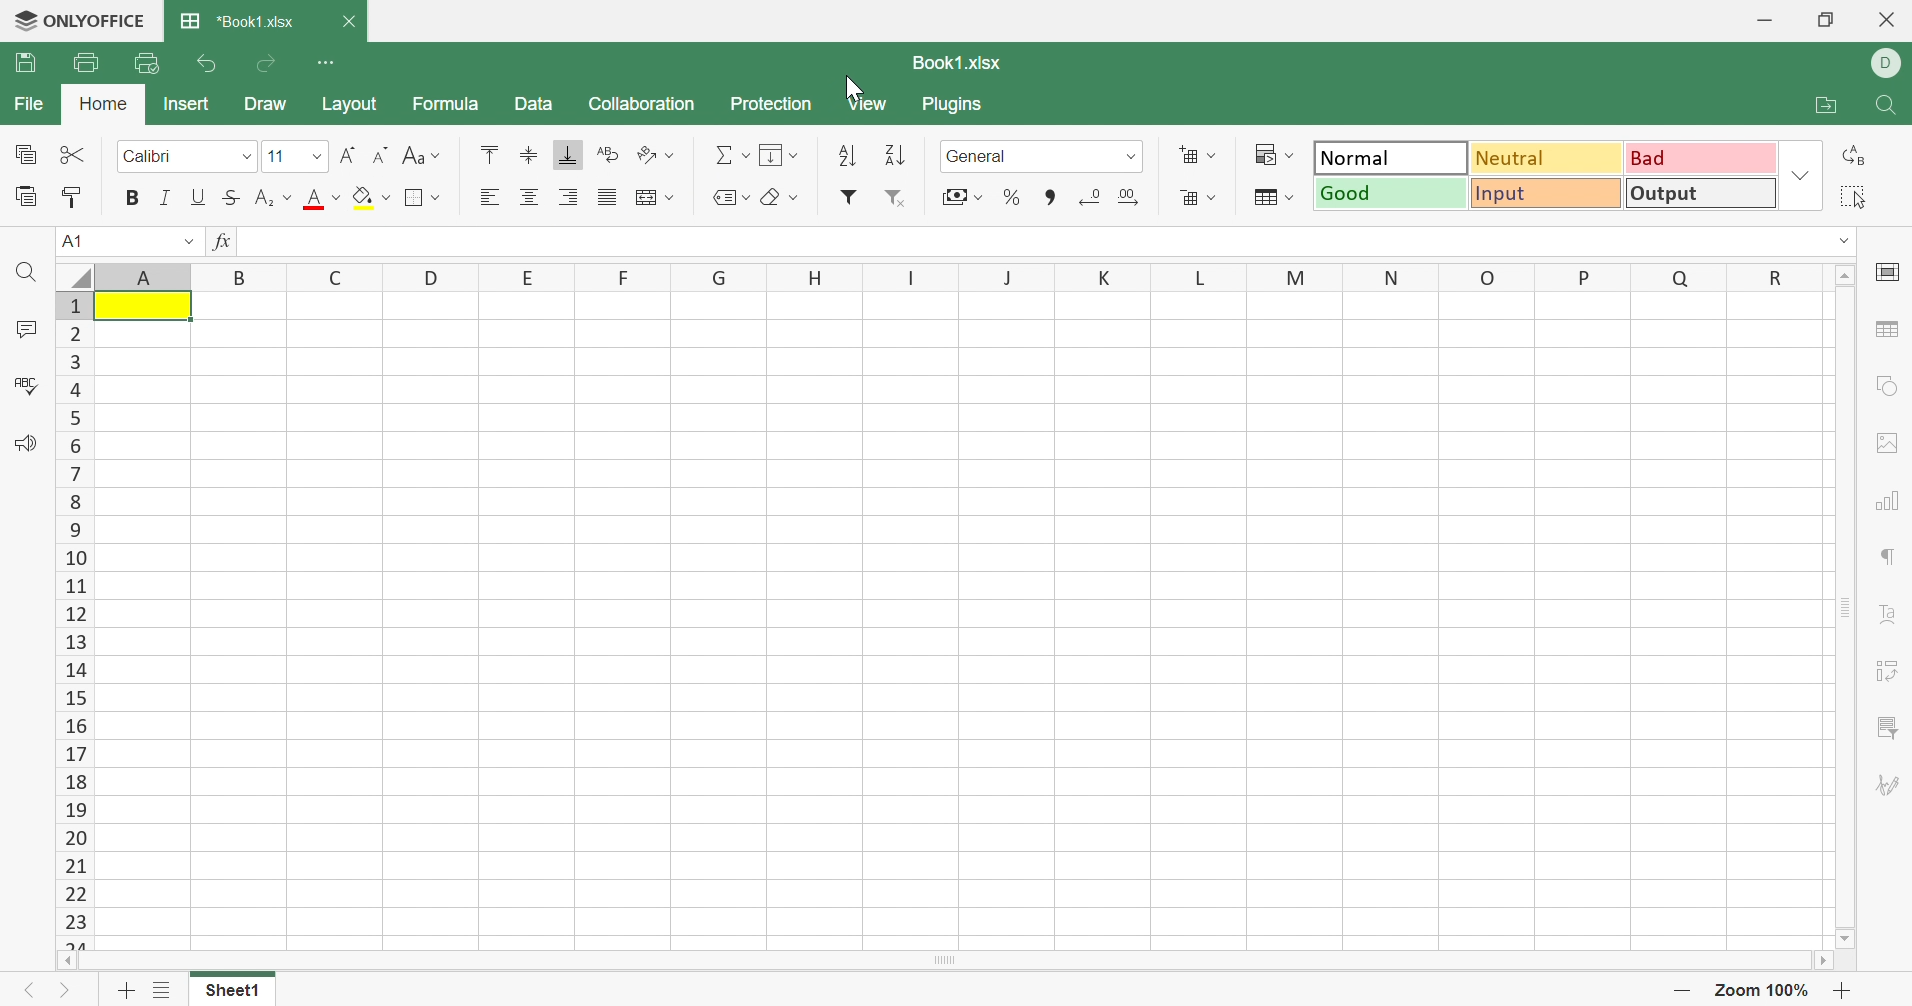 This screenshot has height=1006, width=1912. Describe the element at coordinates (225, 241) in the screenshot. I see `fx` at that location.